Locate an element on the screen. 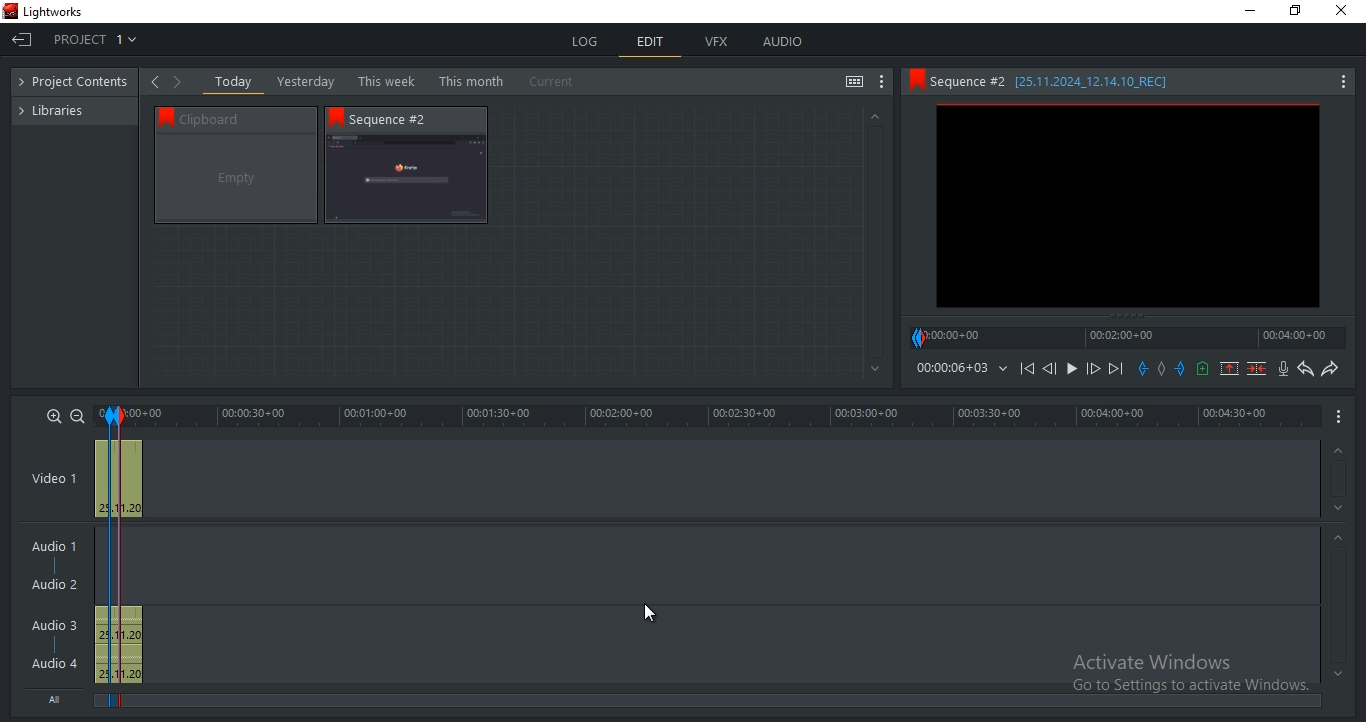 The image size is (1366, 722). Lightworks is located at coordinates (54, 12).